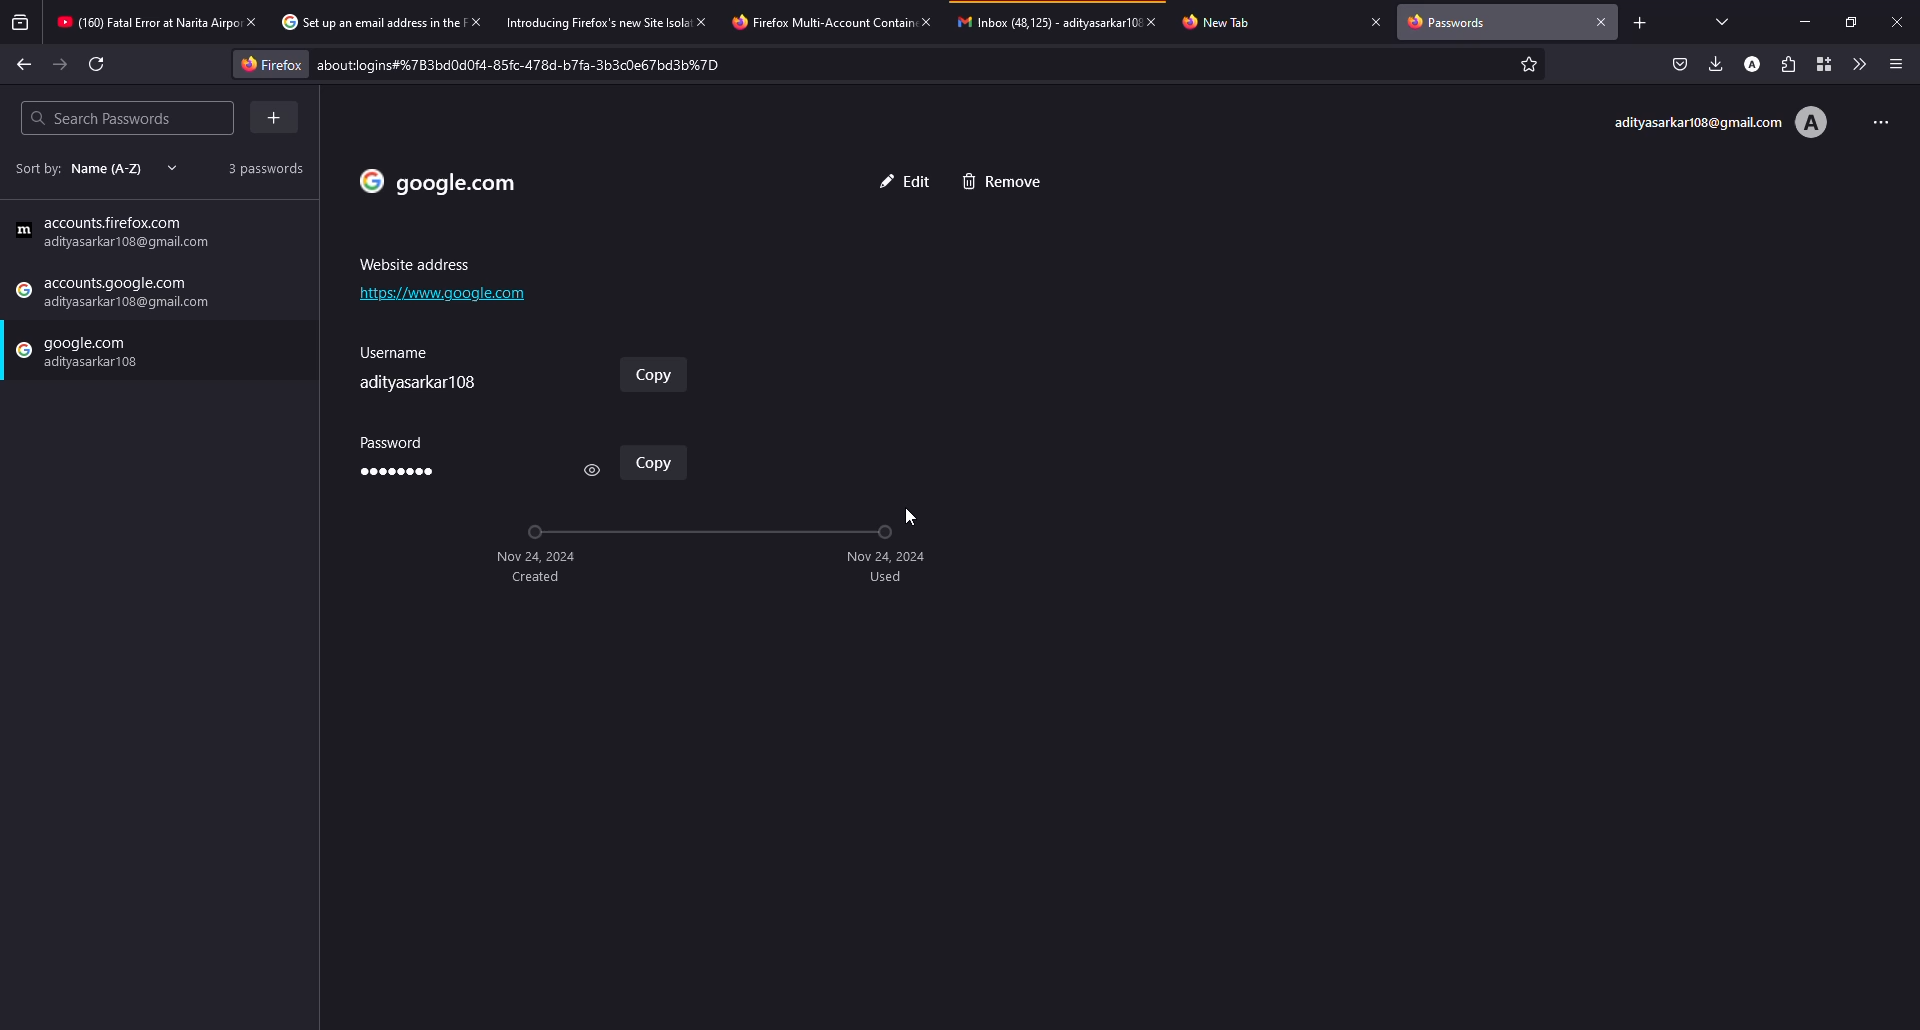 This screenshot has width=1920, height=1030. I want to click on 2 passwords, so click(258, 167).